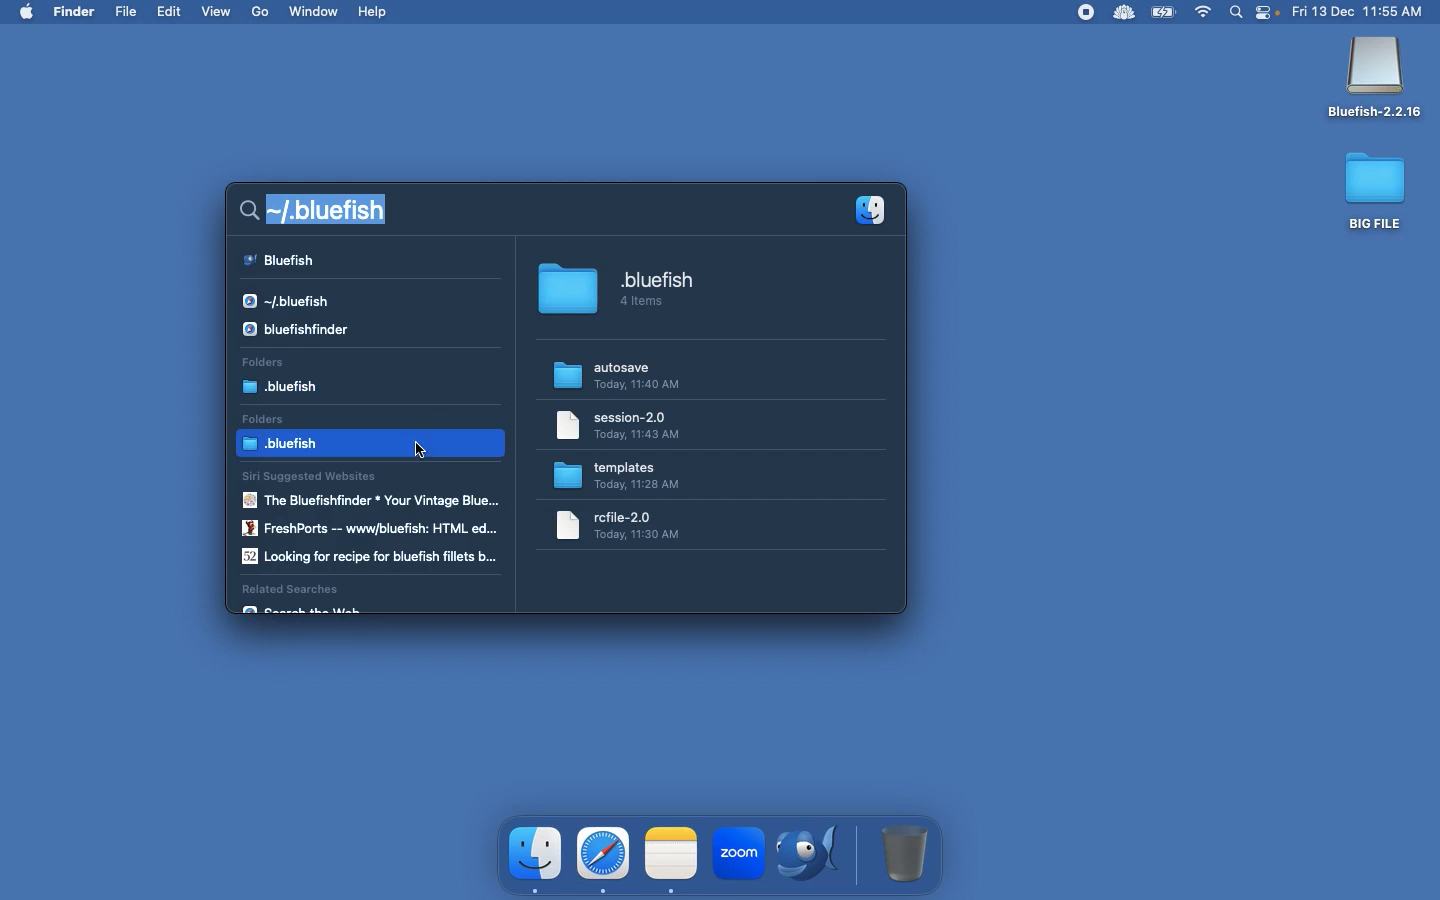 The width and height of the screenshot is (1440, 900). Describe the element at coordinates (872, 207) in the screenshot. I see `Applications` at that location.